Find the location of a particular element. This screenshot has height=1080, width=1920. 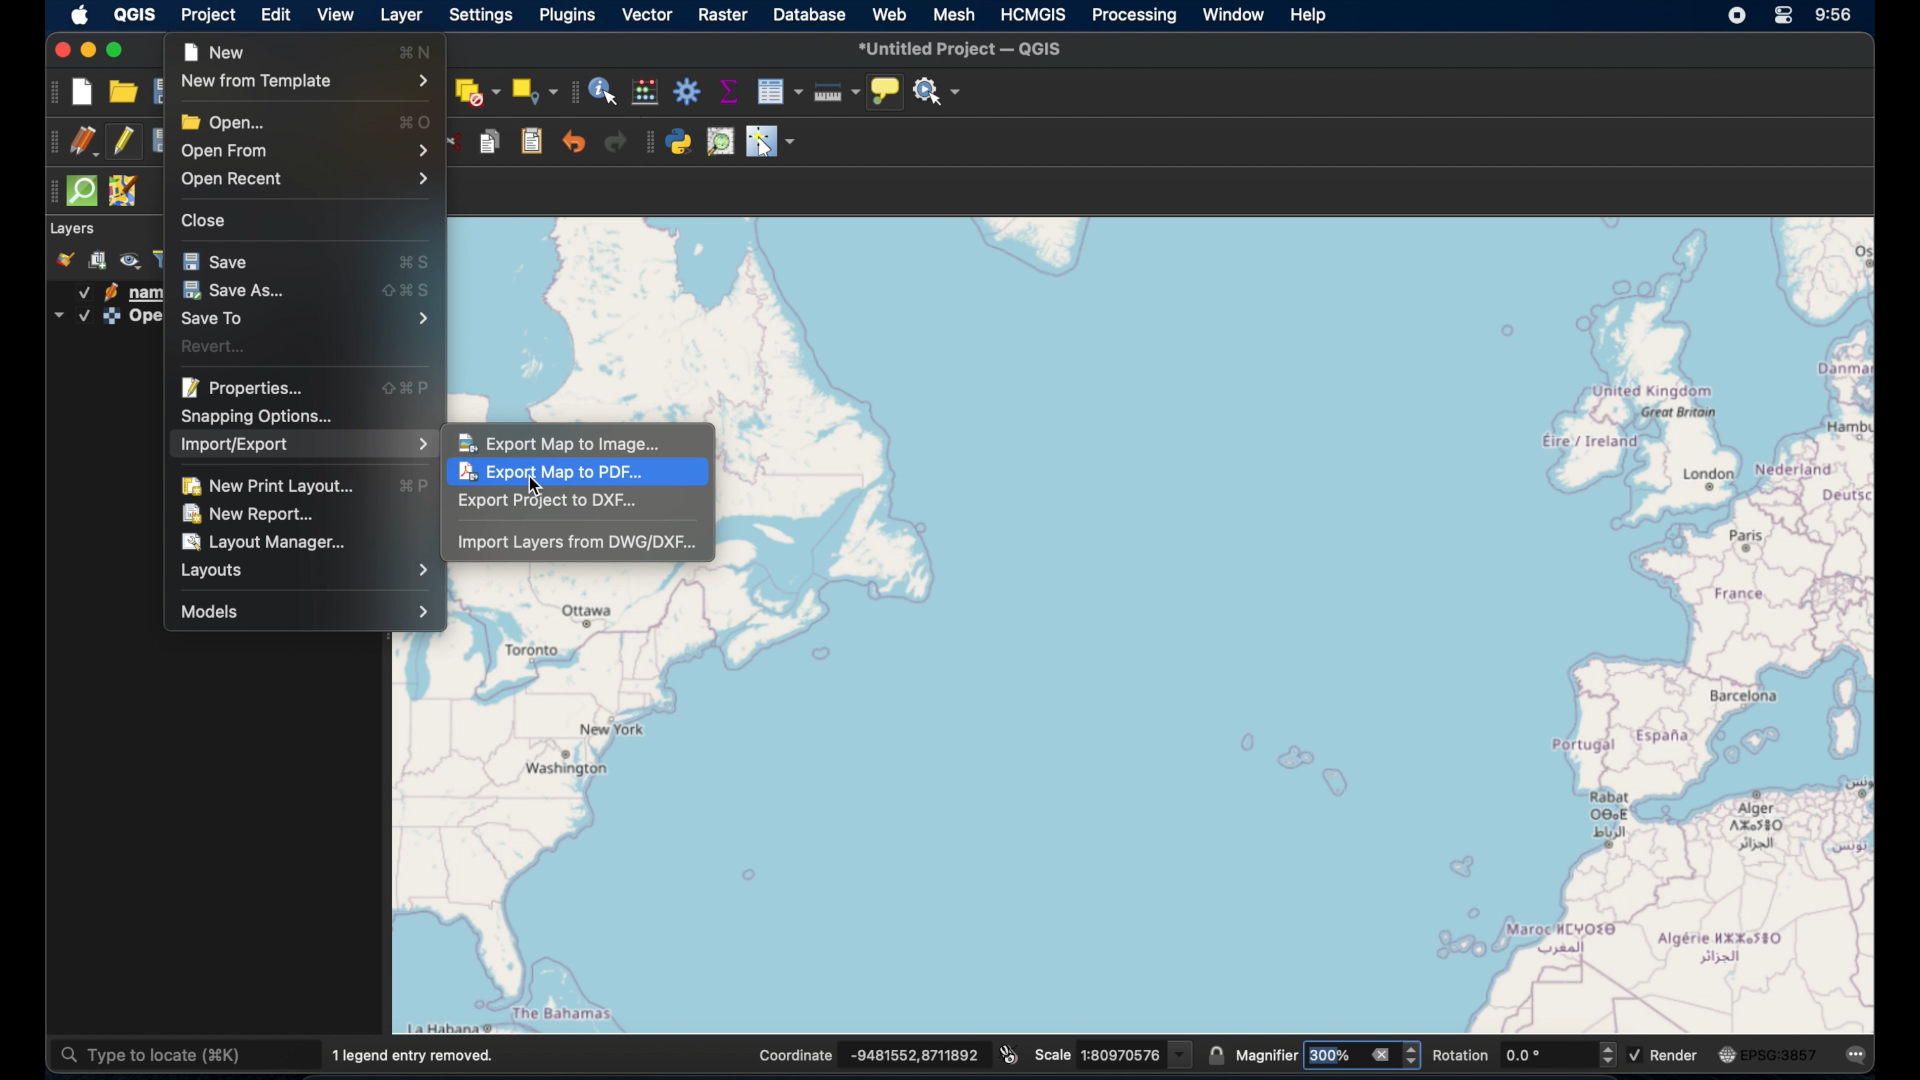

layer is located at coordinates (401, 16).